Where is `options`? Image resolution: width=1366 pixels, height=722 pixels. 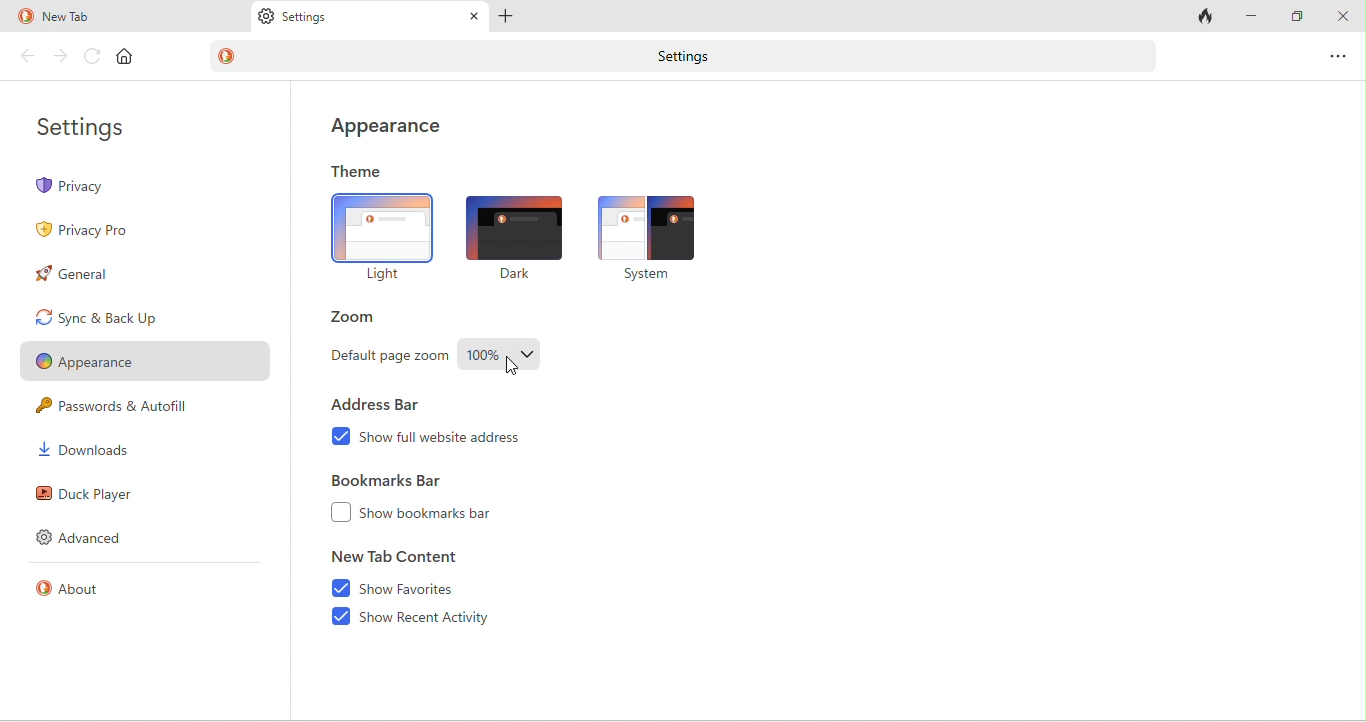
options is located at coordinates (1339, 55).